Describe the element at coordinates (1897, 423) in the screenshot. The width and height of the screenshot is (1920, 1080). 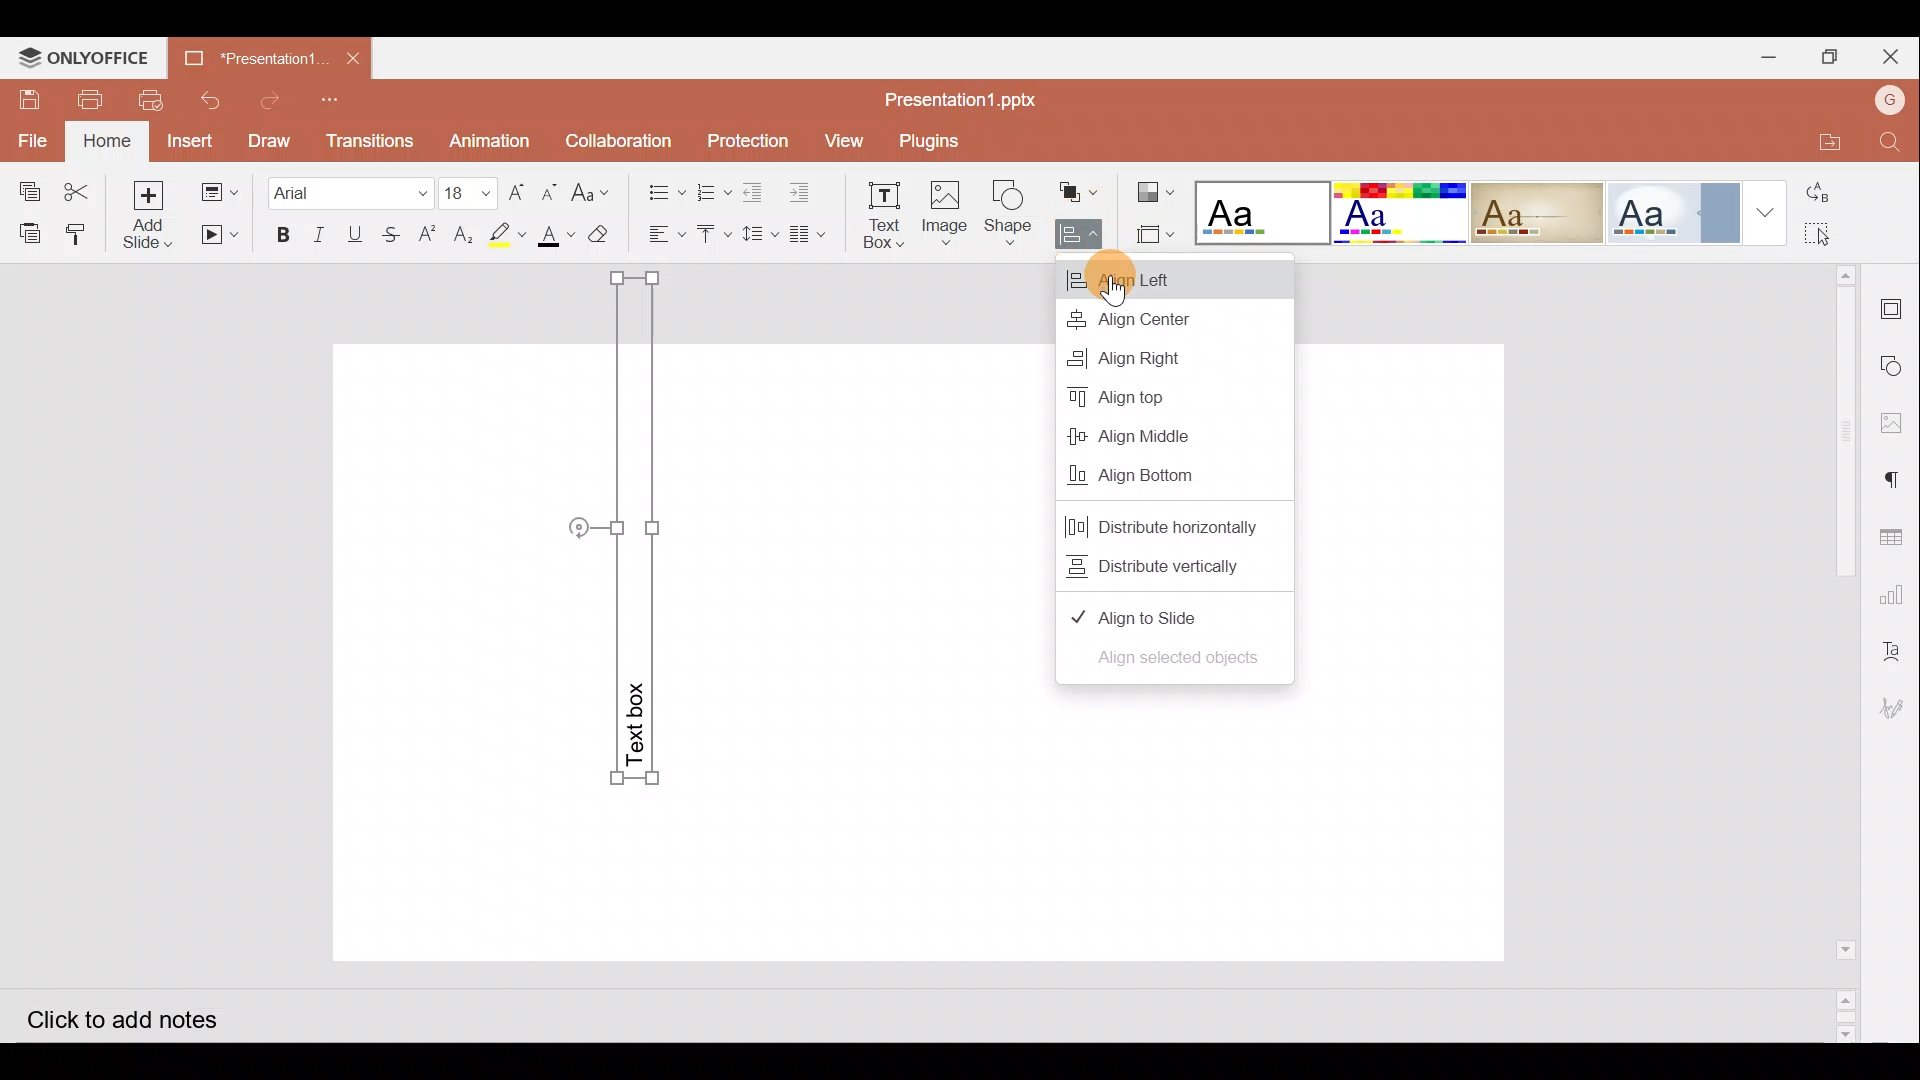
I see `Image settings` at that location.